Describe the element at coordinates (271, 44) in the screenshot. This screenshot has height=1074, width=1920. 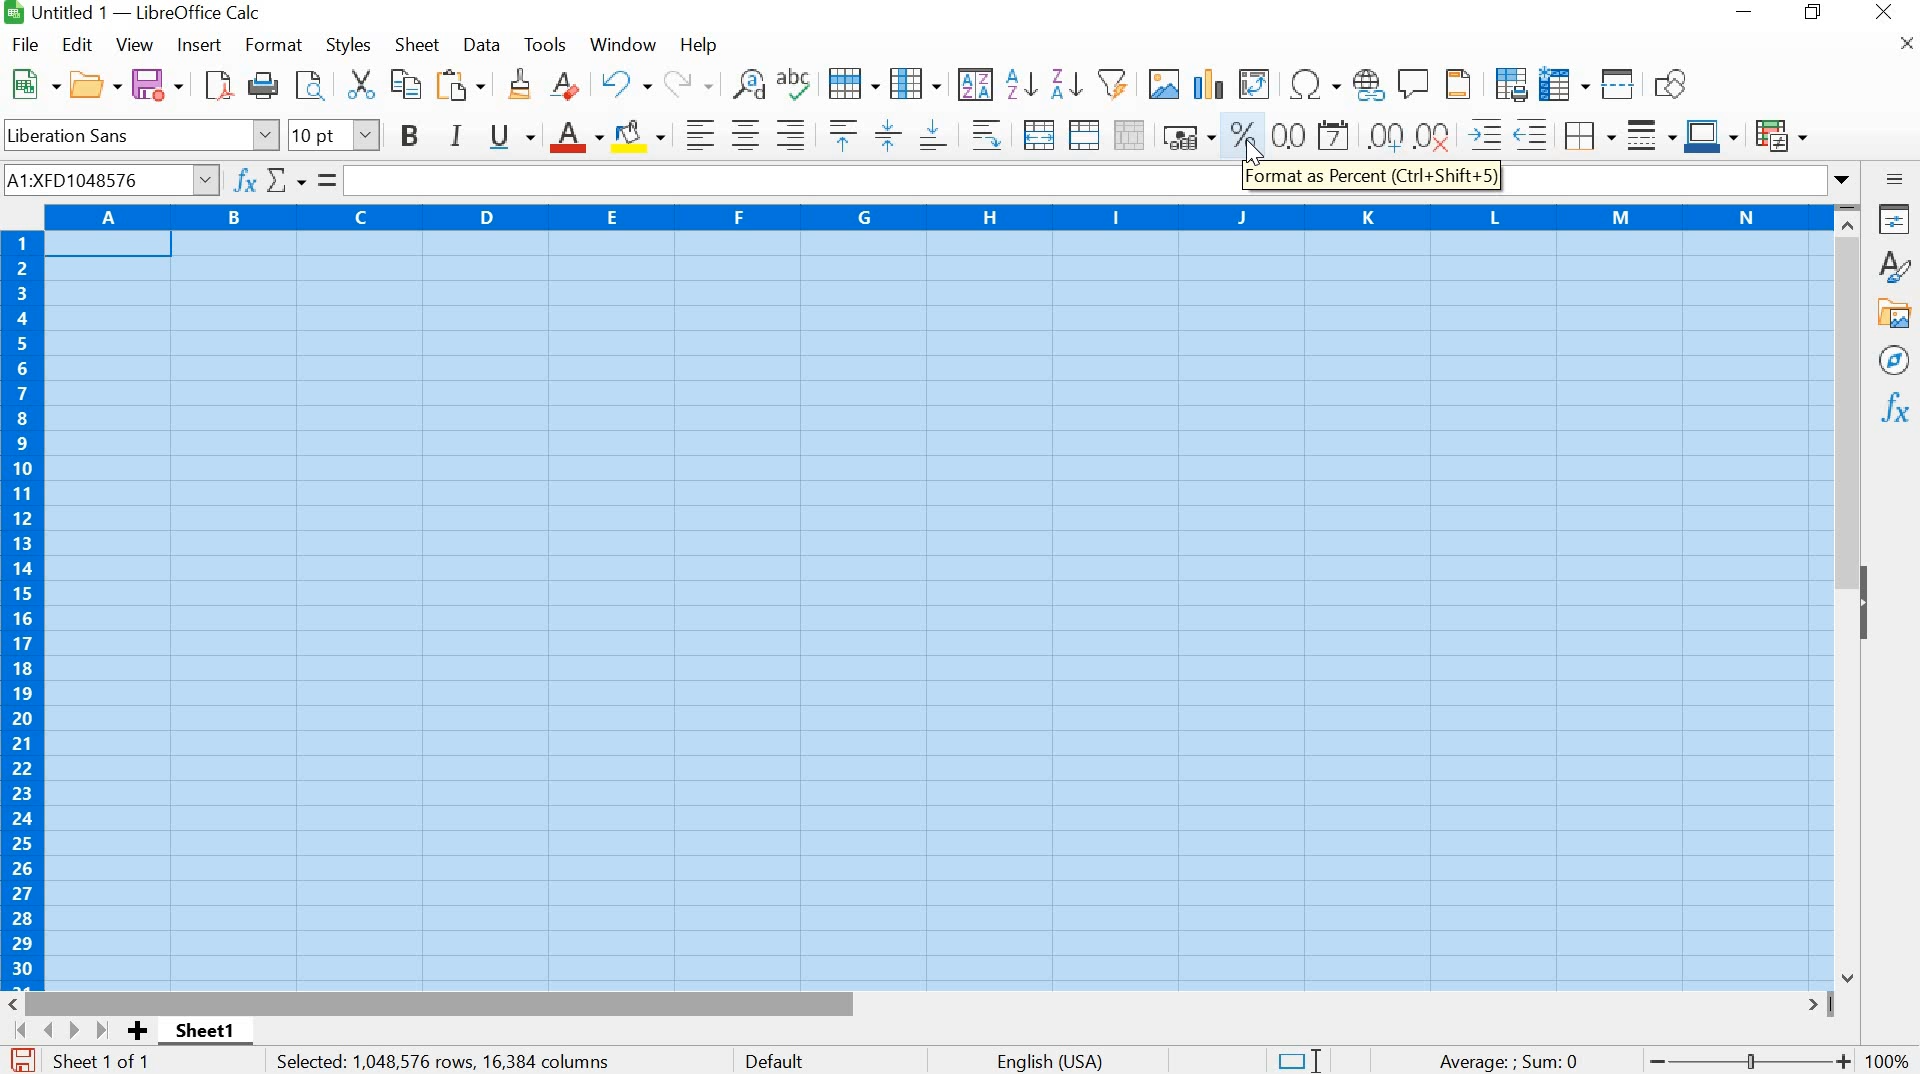
I see `FORMAT` at that location.